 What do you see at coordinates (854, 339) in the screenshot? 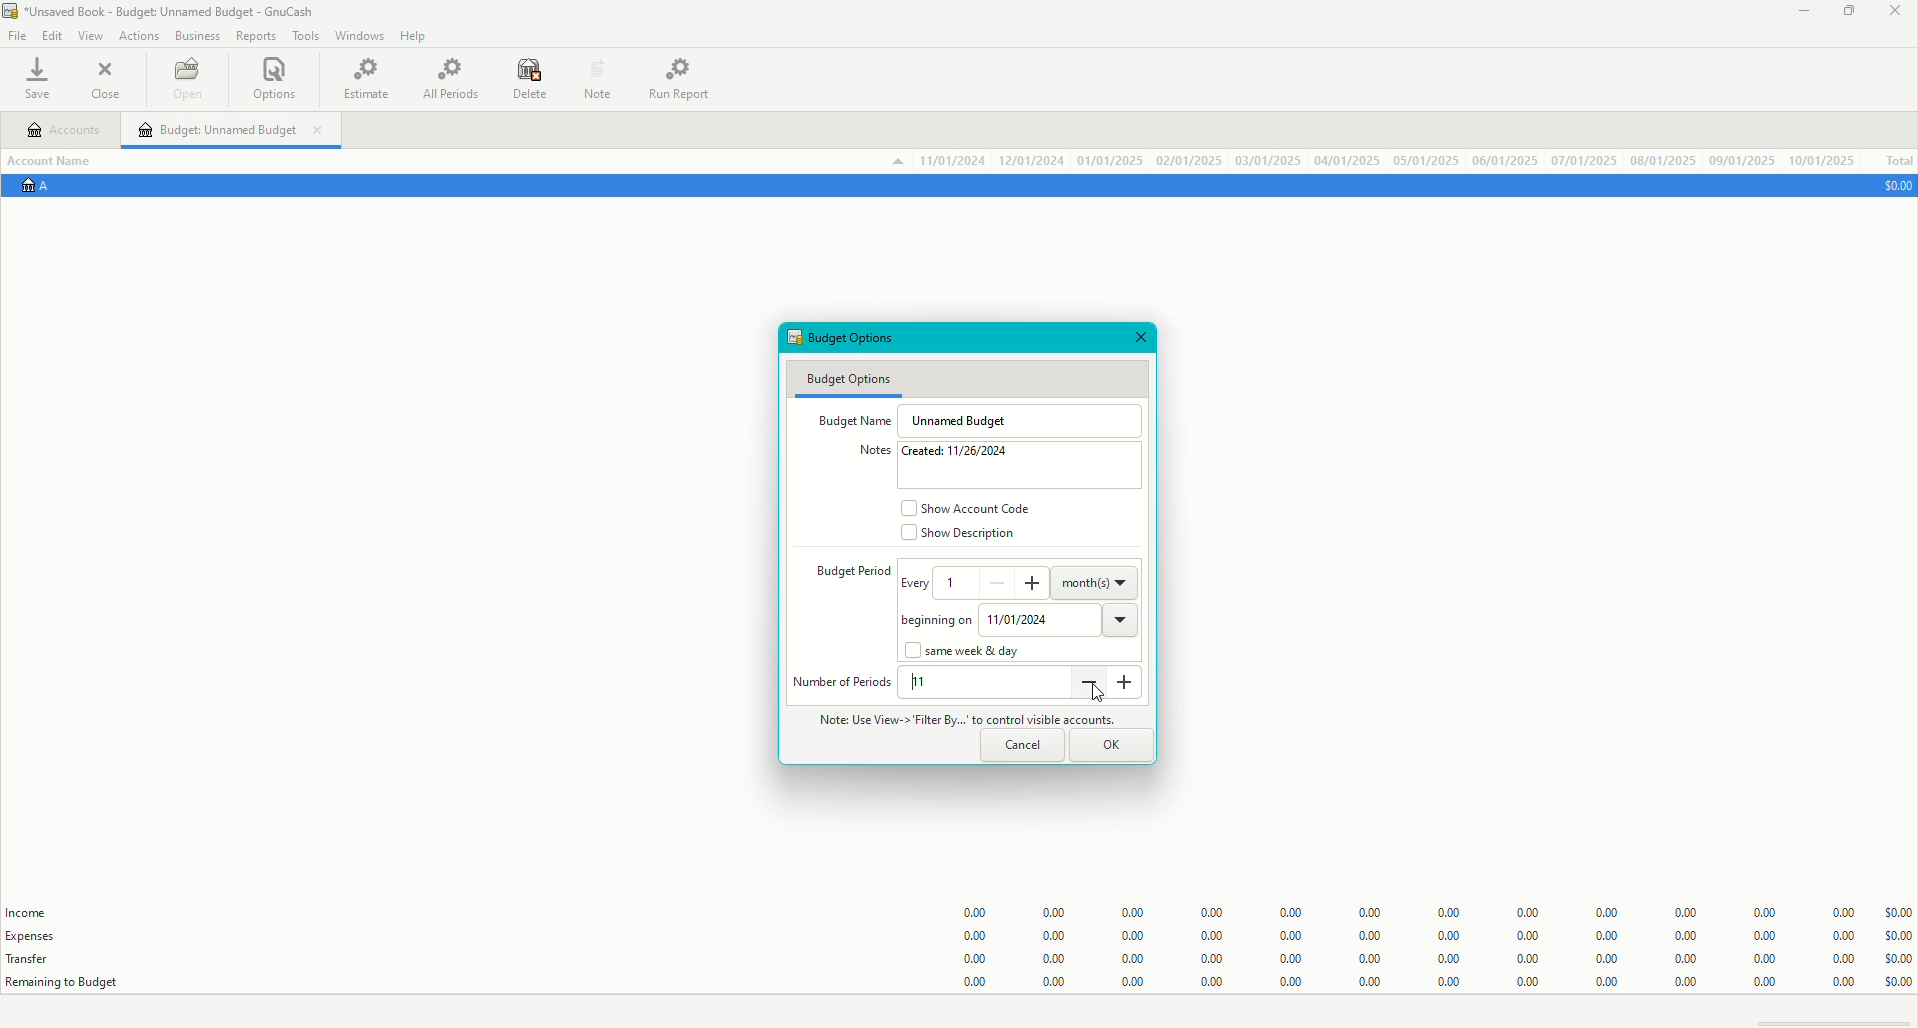
I see `Budget Options` at bounding box center [854, 339].